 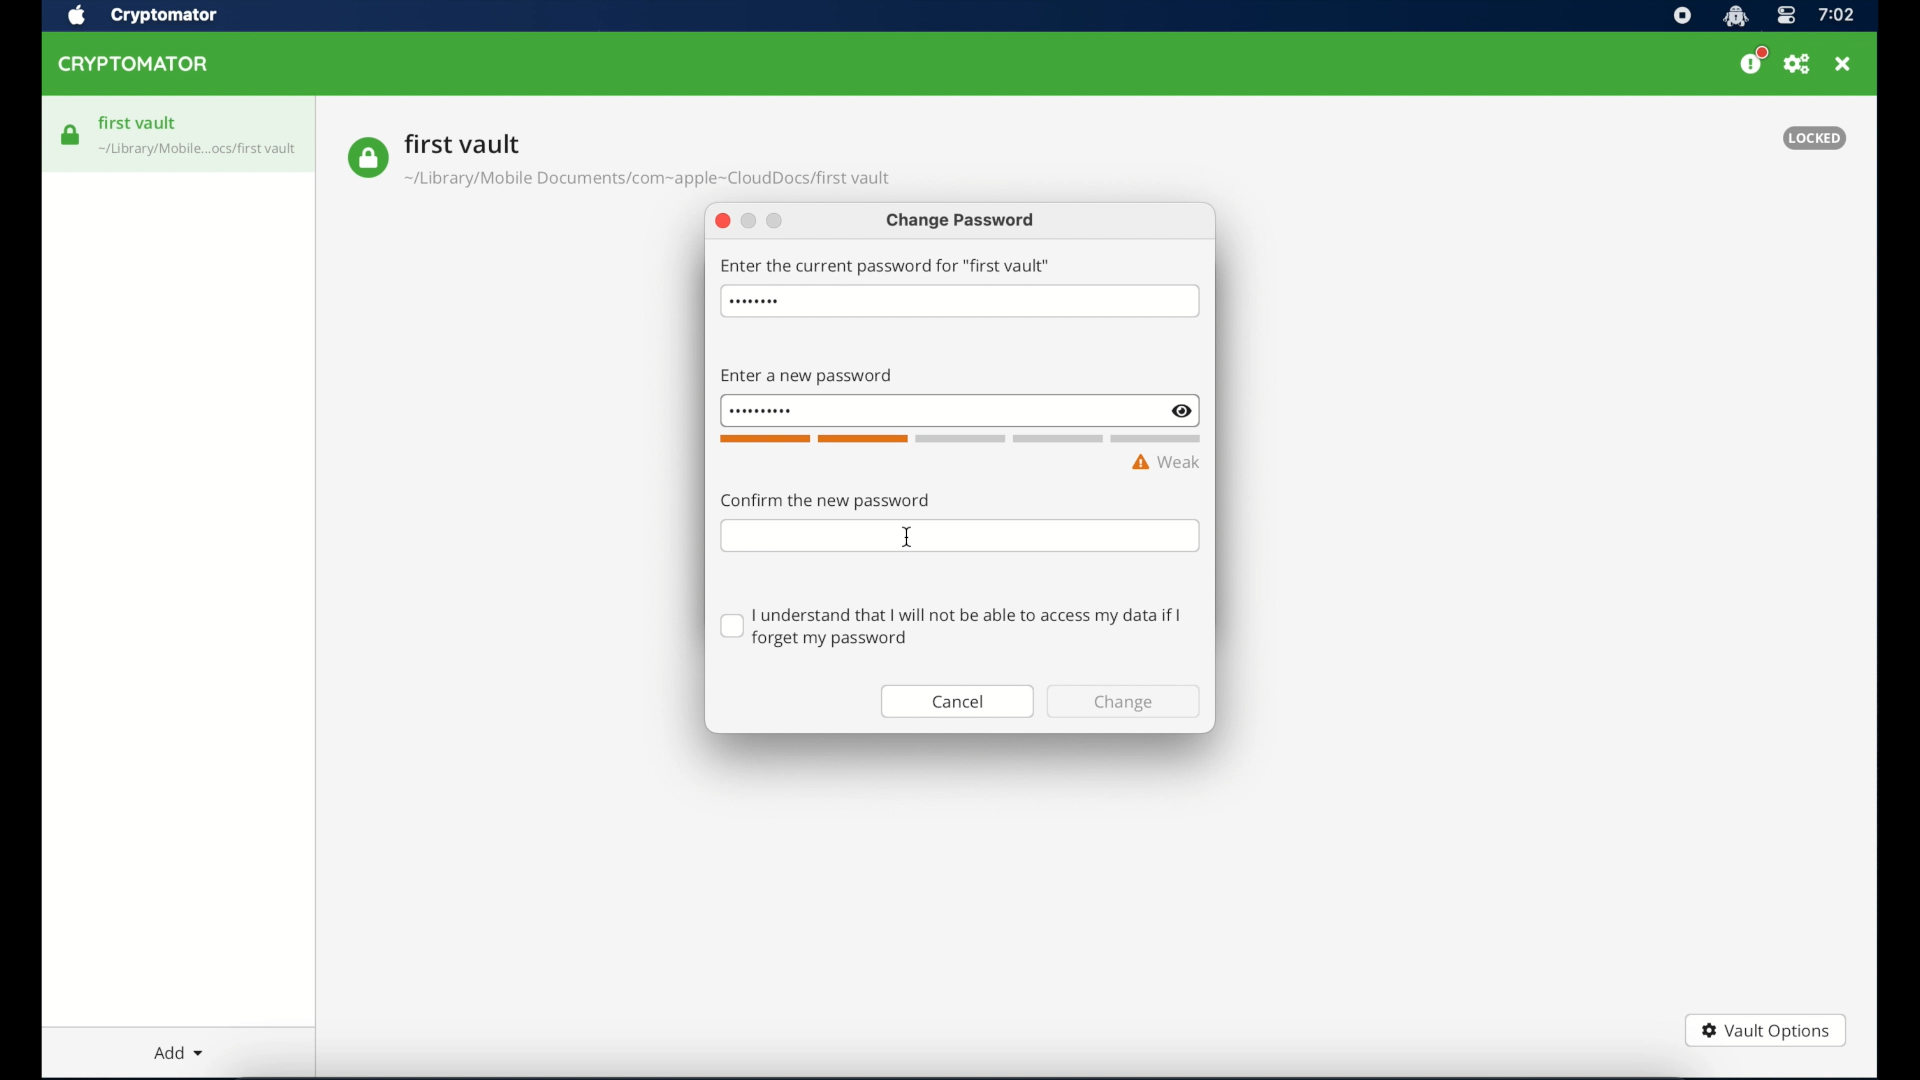 I want to click on close, so click(x=1843, y=64).